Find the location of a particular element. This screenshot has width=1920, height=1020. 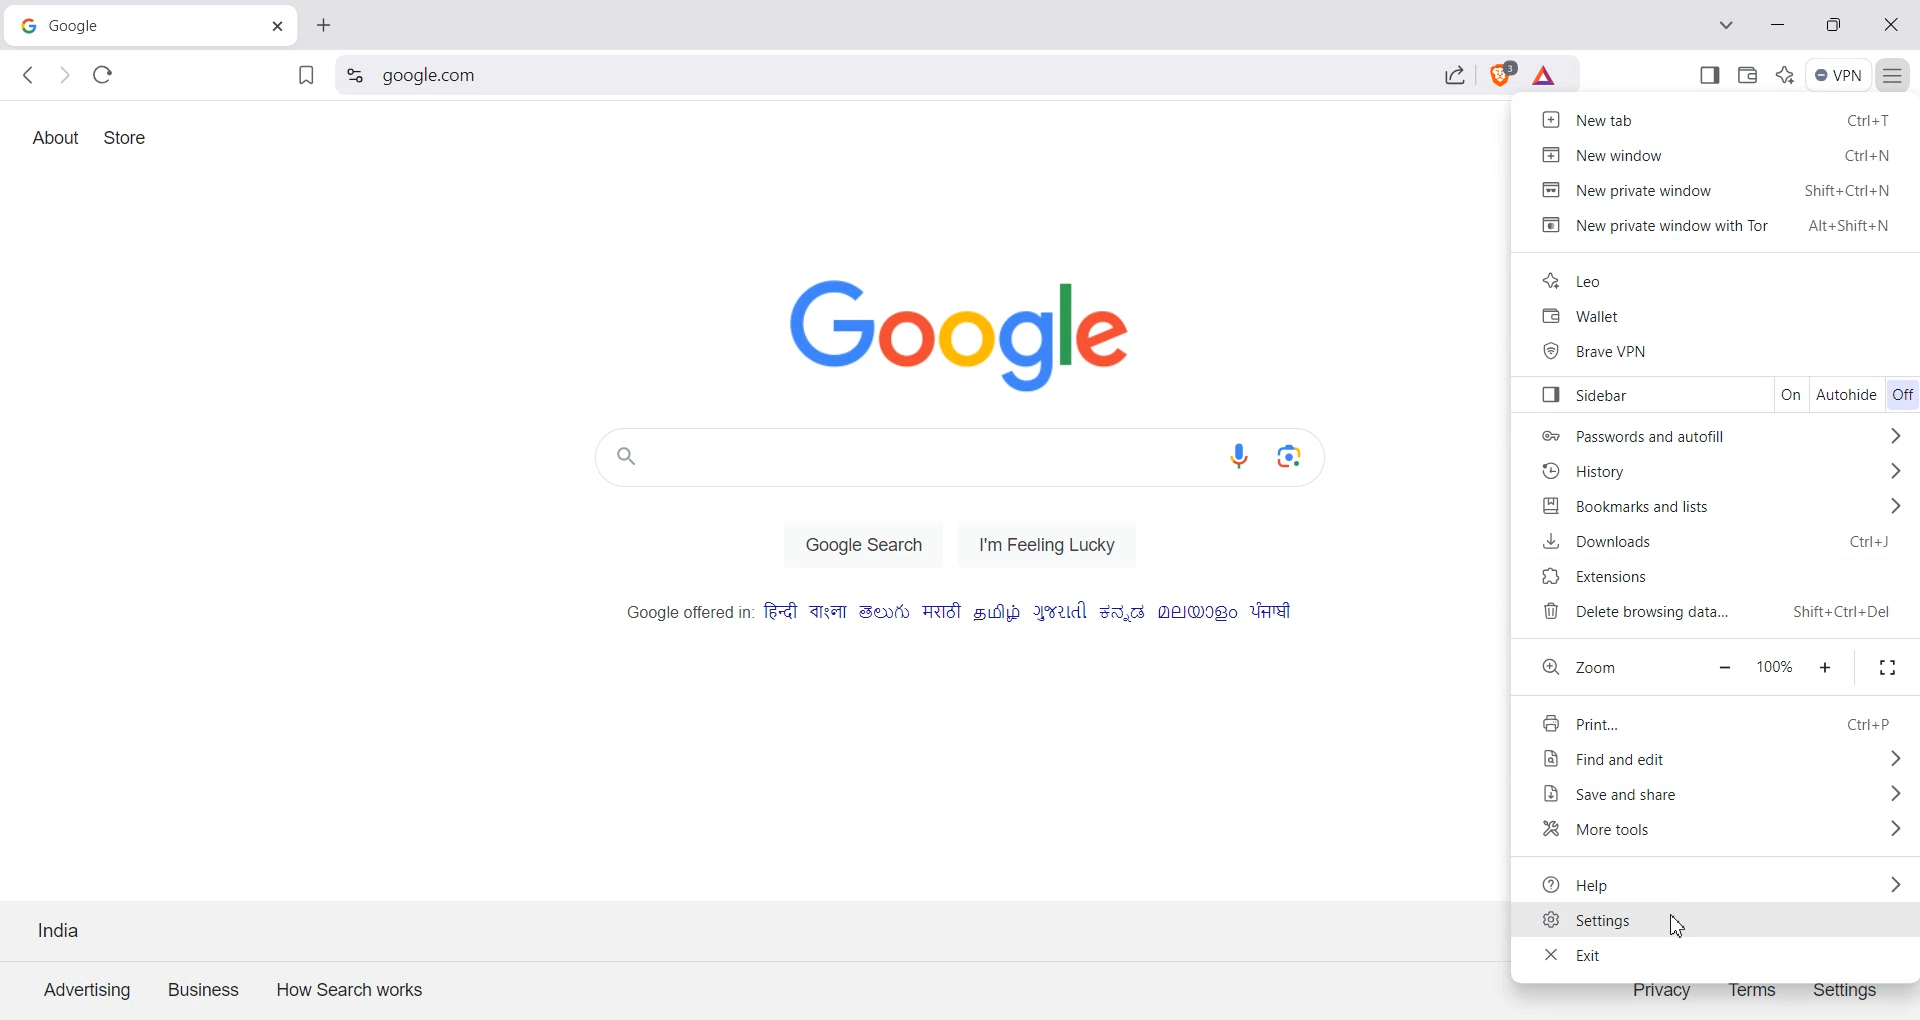

Zoom is located at coordinates (1602, 668).